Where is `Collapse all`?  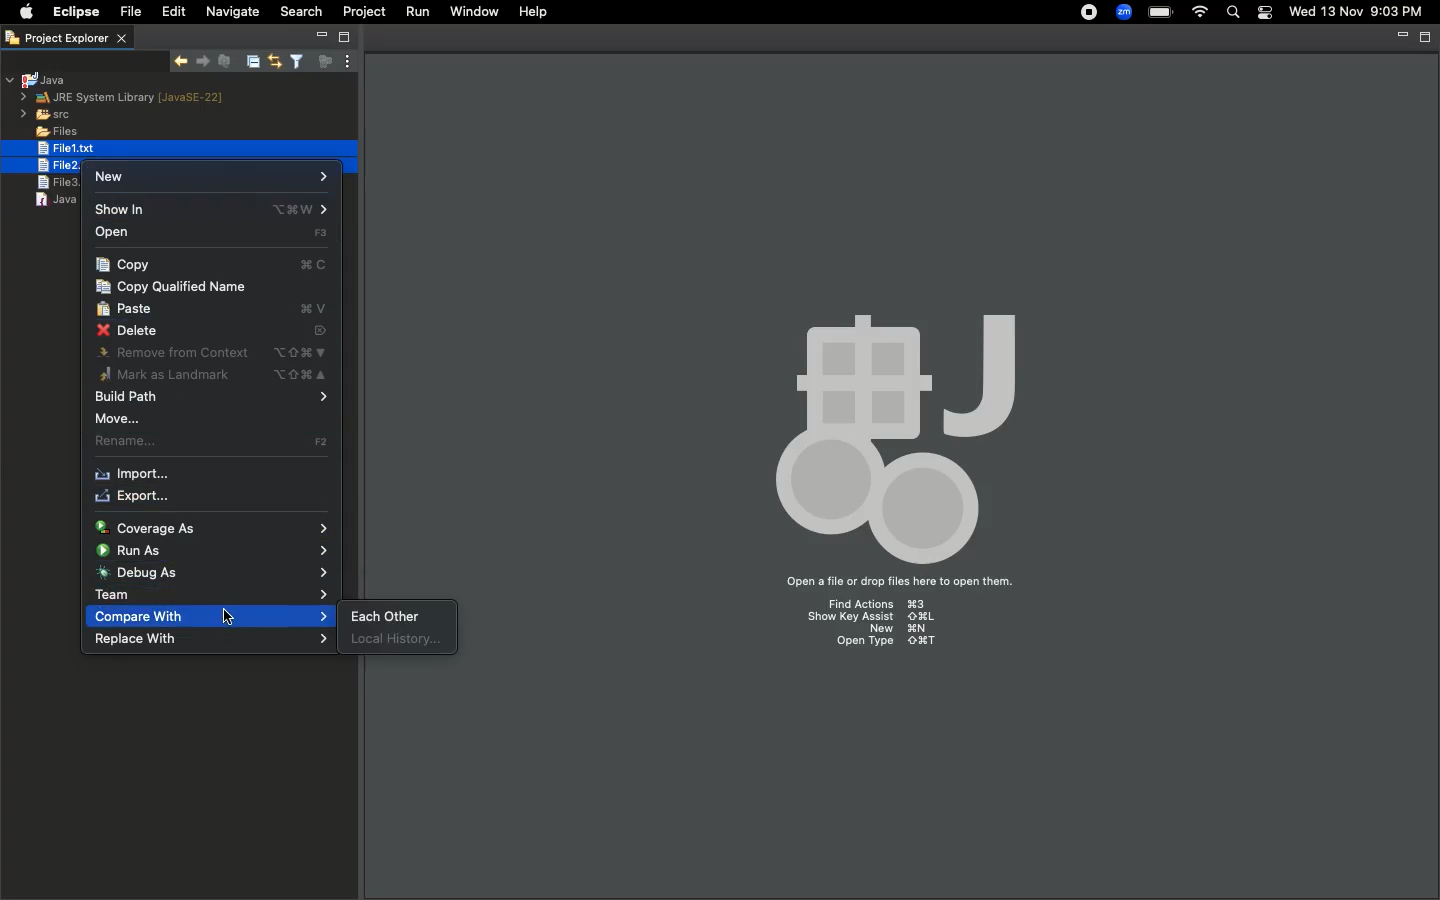 Collapse all is located at coordinates (250, 63).